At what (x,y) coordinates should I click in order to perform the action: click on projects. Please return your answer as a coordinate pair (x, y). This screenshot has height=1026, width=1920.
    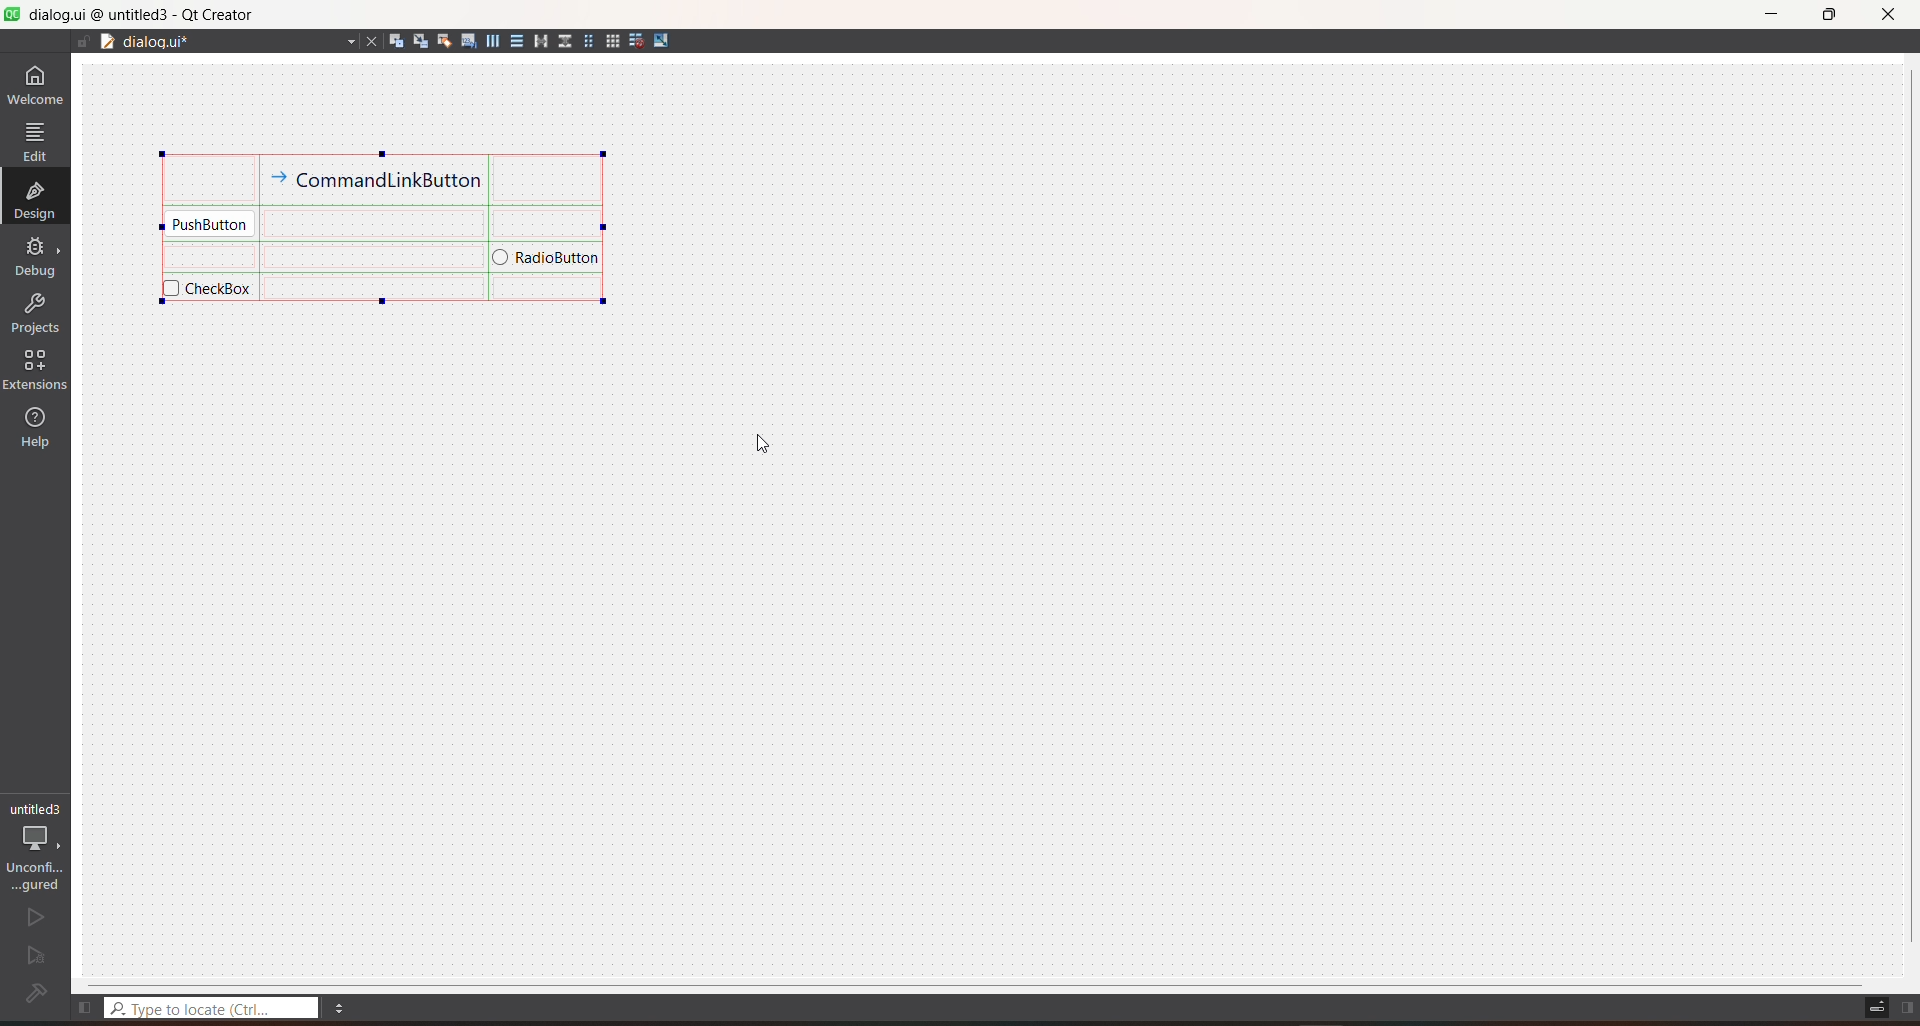
    Looking at the image, I should click on (35, 312).